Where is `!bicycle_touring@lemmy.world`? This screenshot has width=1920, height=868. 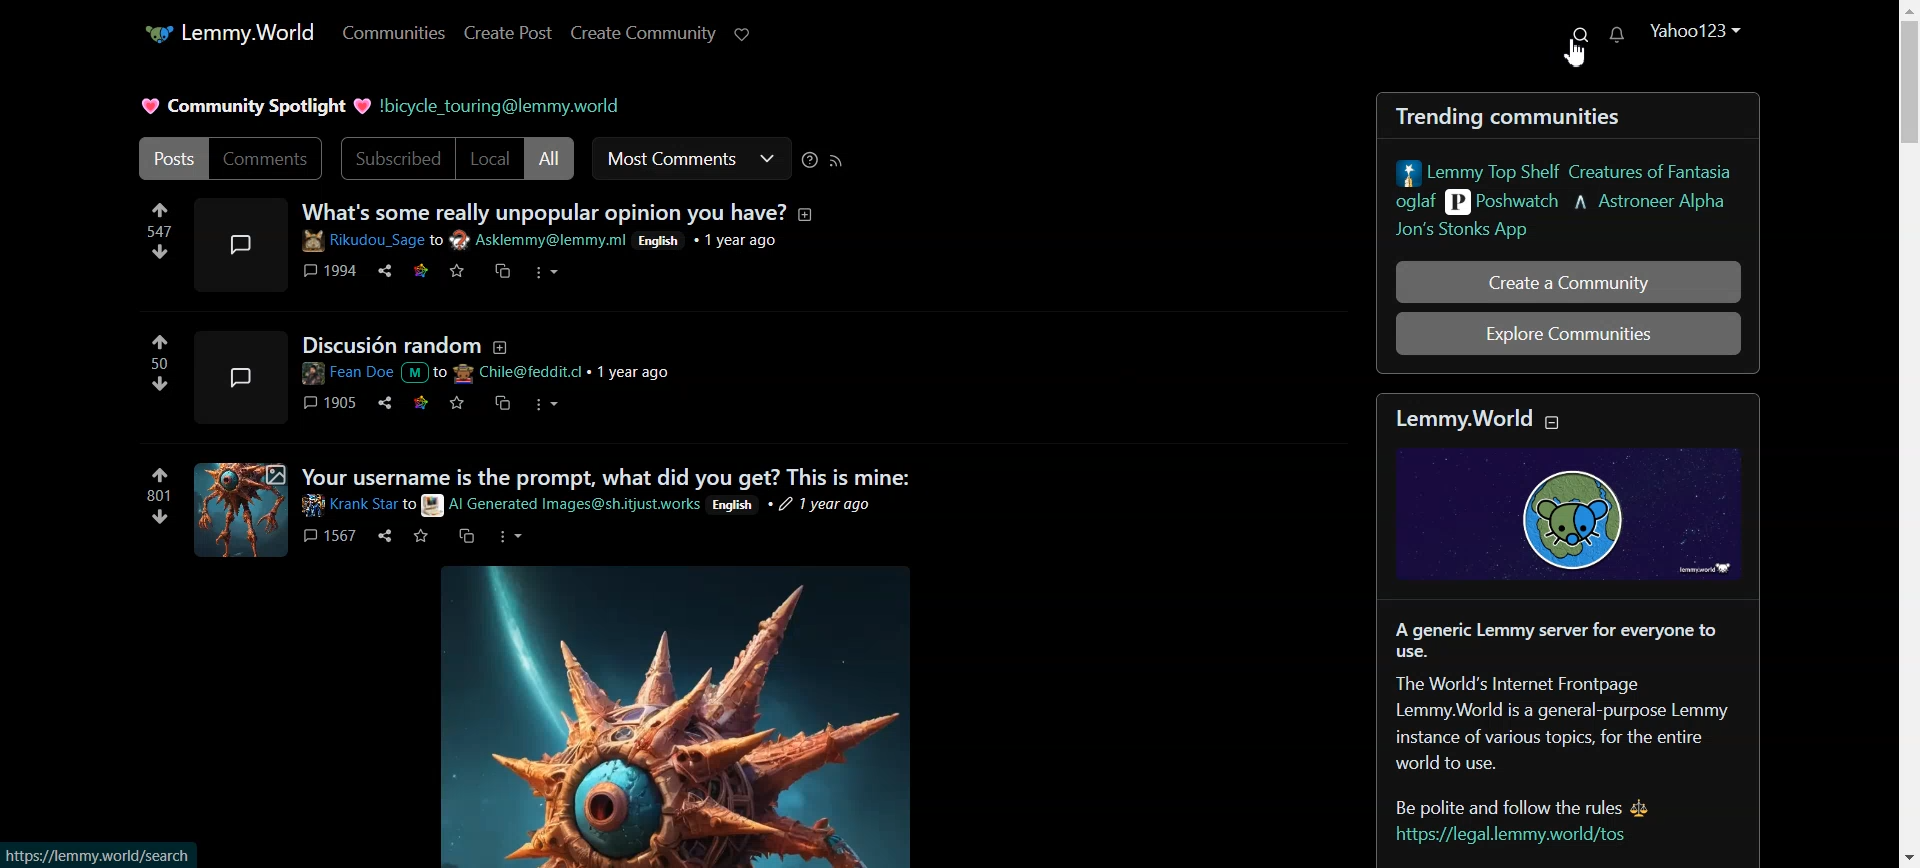
!bicycle_touring@lemmy.world is located at coordinates (505, 106).